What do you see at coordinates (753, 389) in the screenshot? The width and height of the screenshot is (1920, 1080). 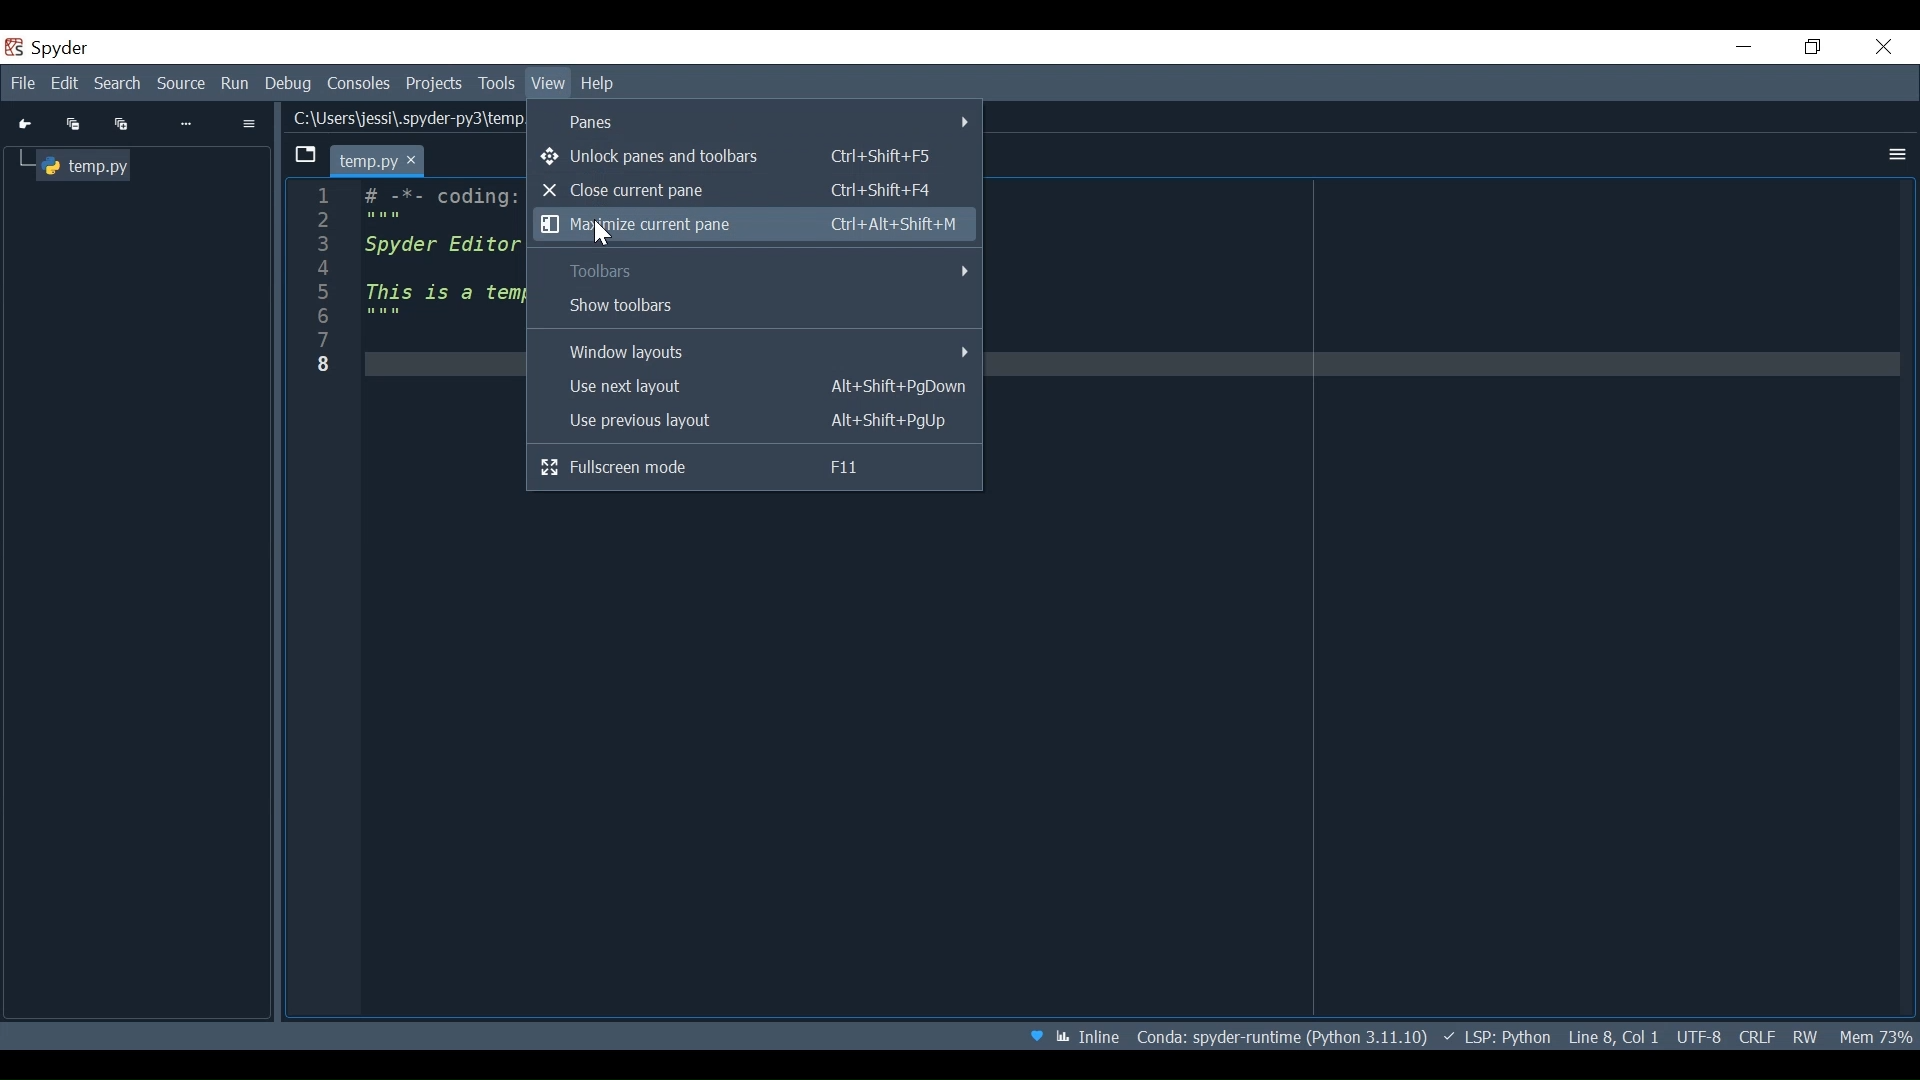 I see `Use next layout` at bounding box center [753, 389].